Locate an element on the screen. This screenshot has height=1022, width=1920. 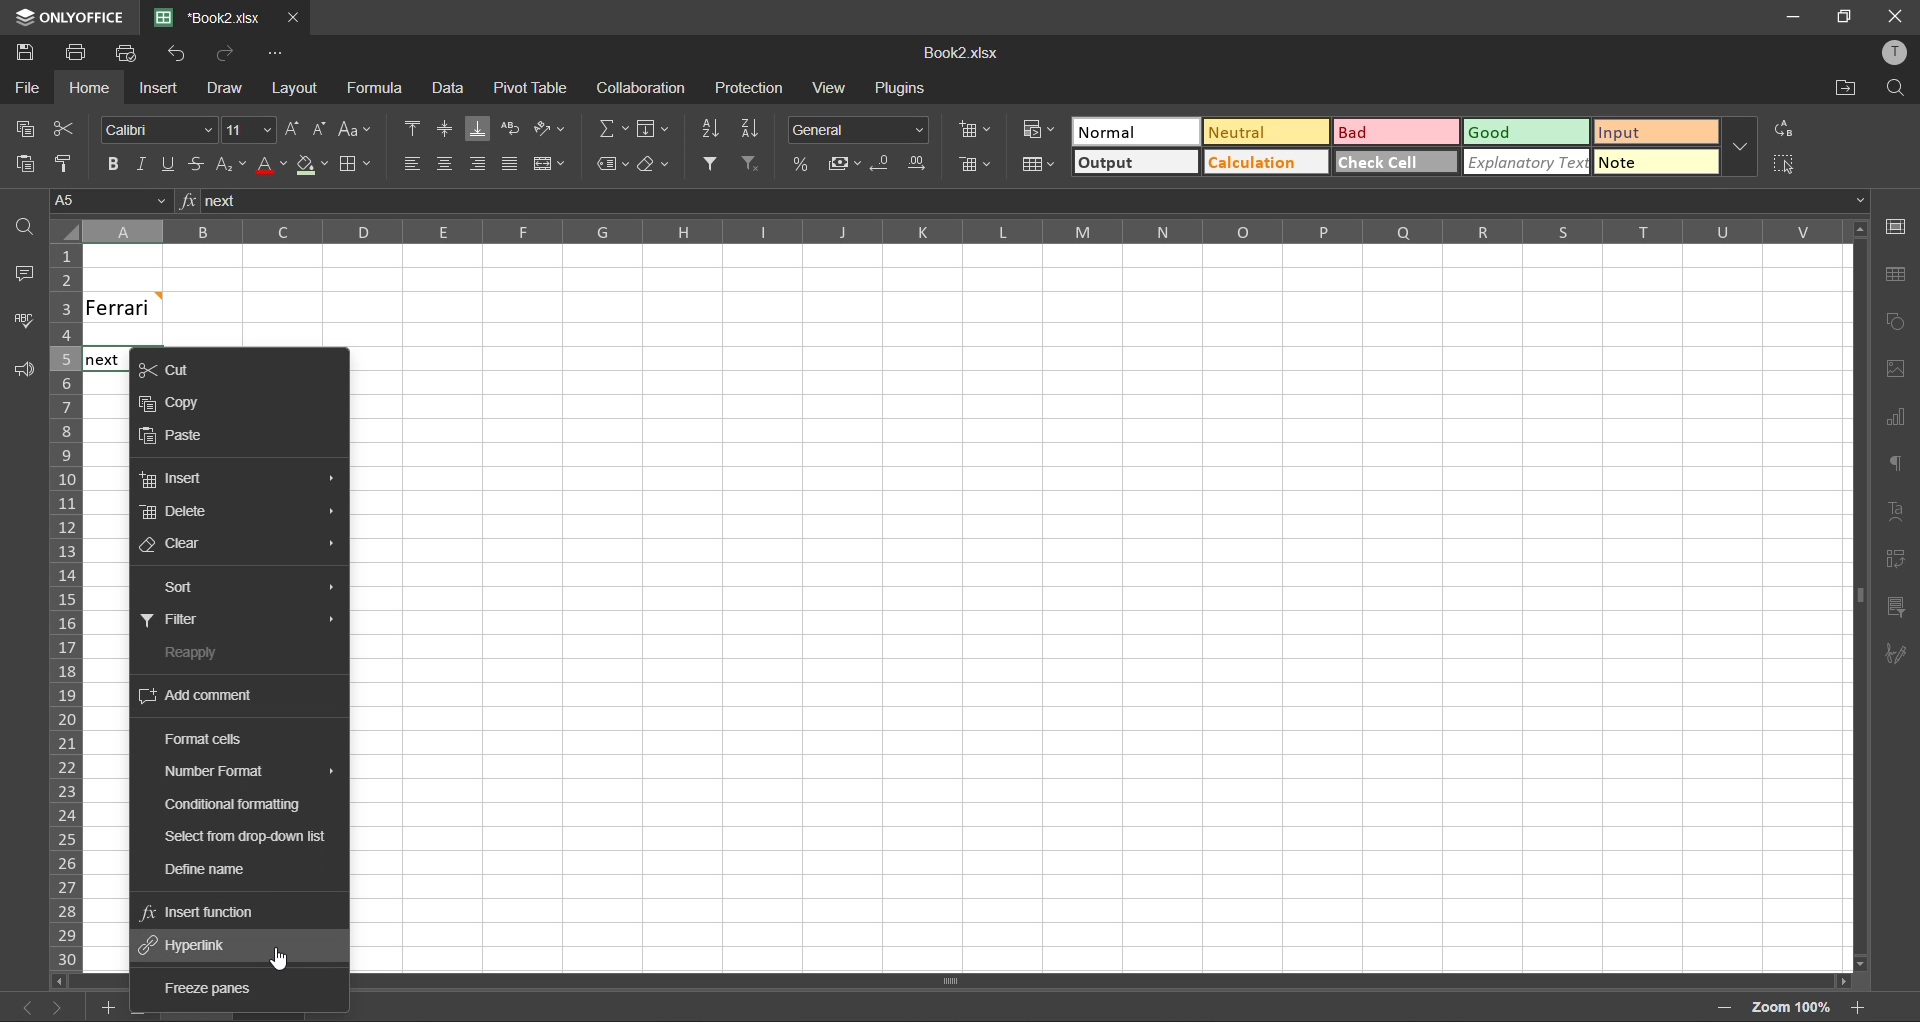
fill color is located at coordinates (313, 167).